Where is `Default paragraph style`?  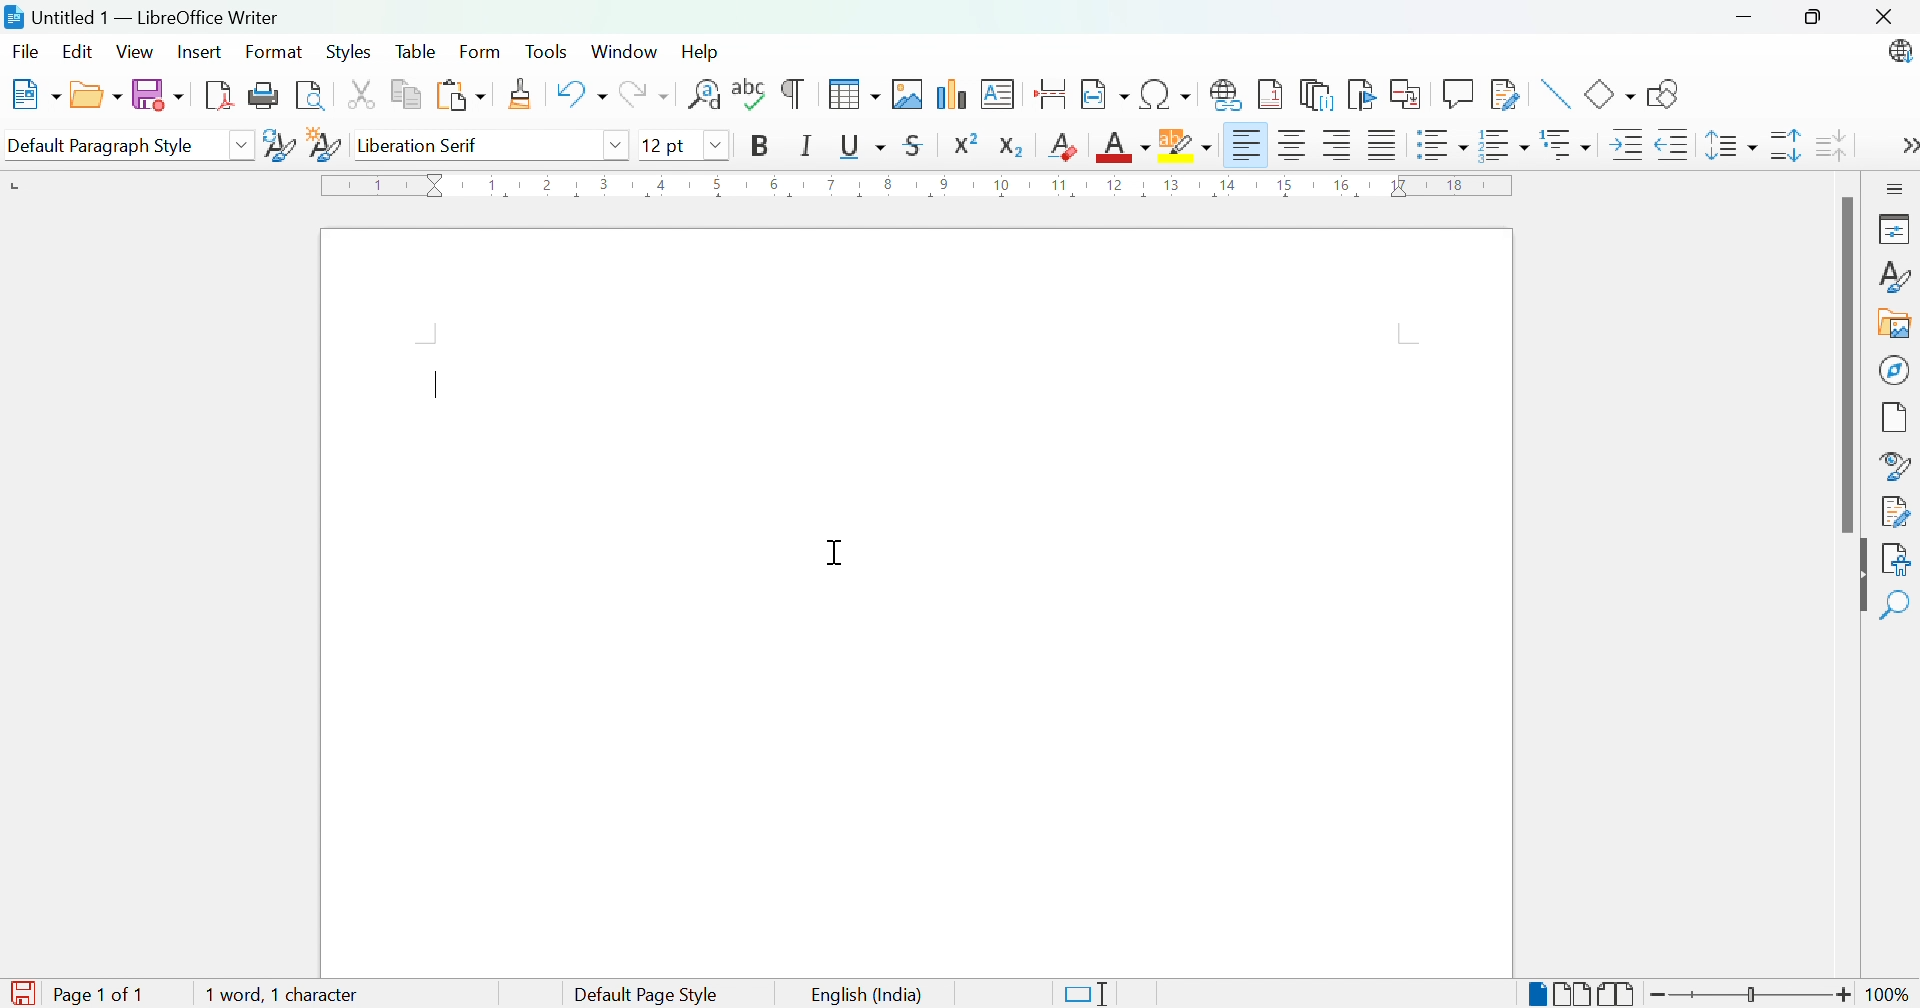
Default paragraph style is located at coordinates (101, 144).